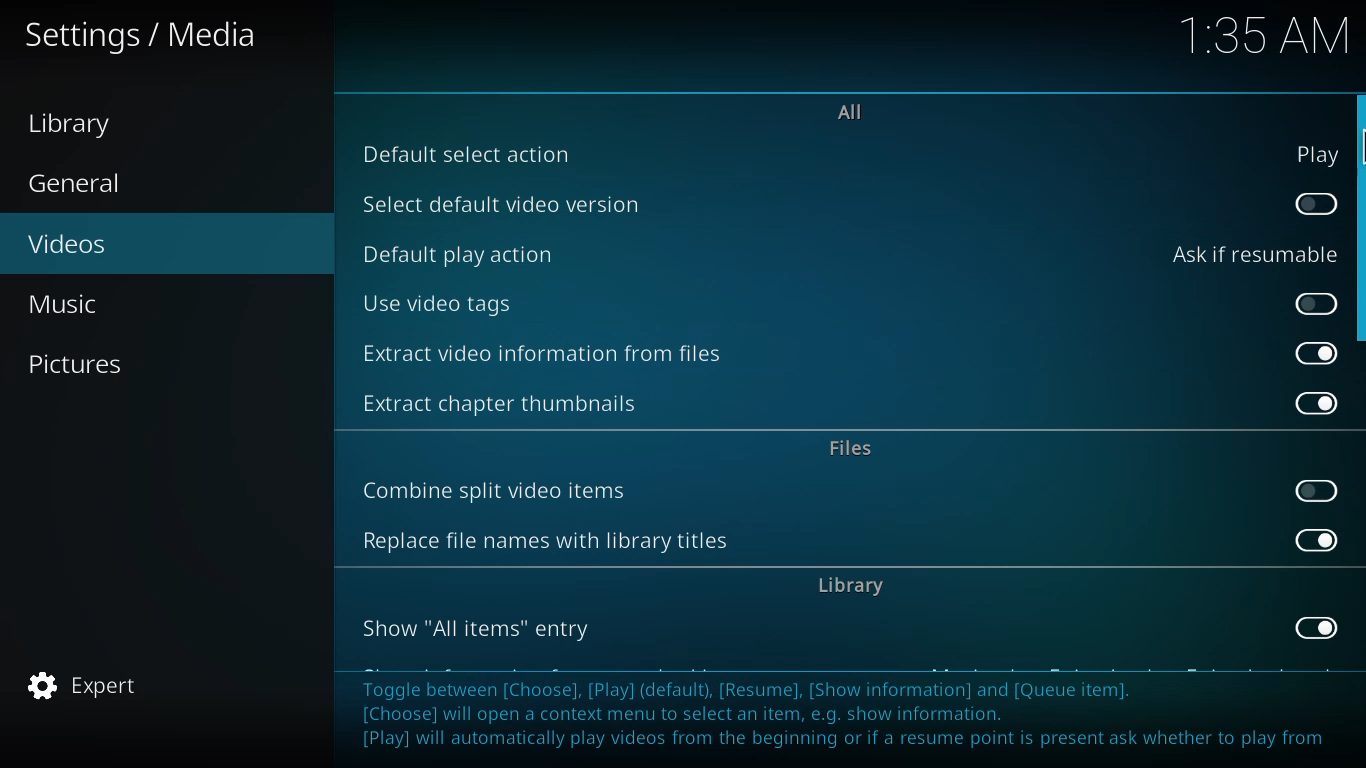 Image resolution: width=1366 pixels, height=768 pixels. Describe the element at coordinates (499, 492) in the screenshot. I see `combine split video items` at that location.